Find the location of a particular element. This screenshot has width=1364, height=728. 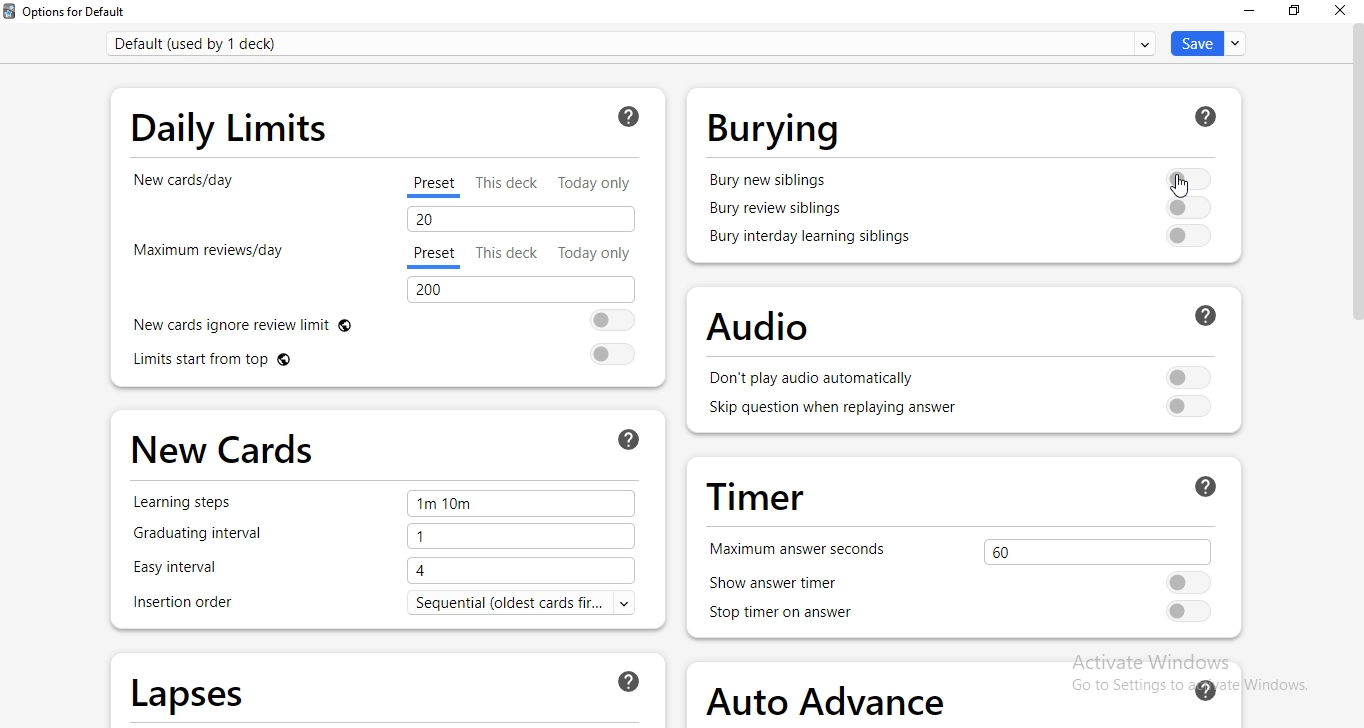

ask is located at coordinates (628, 119).